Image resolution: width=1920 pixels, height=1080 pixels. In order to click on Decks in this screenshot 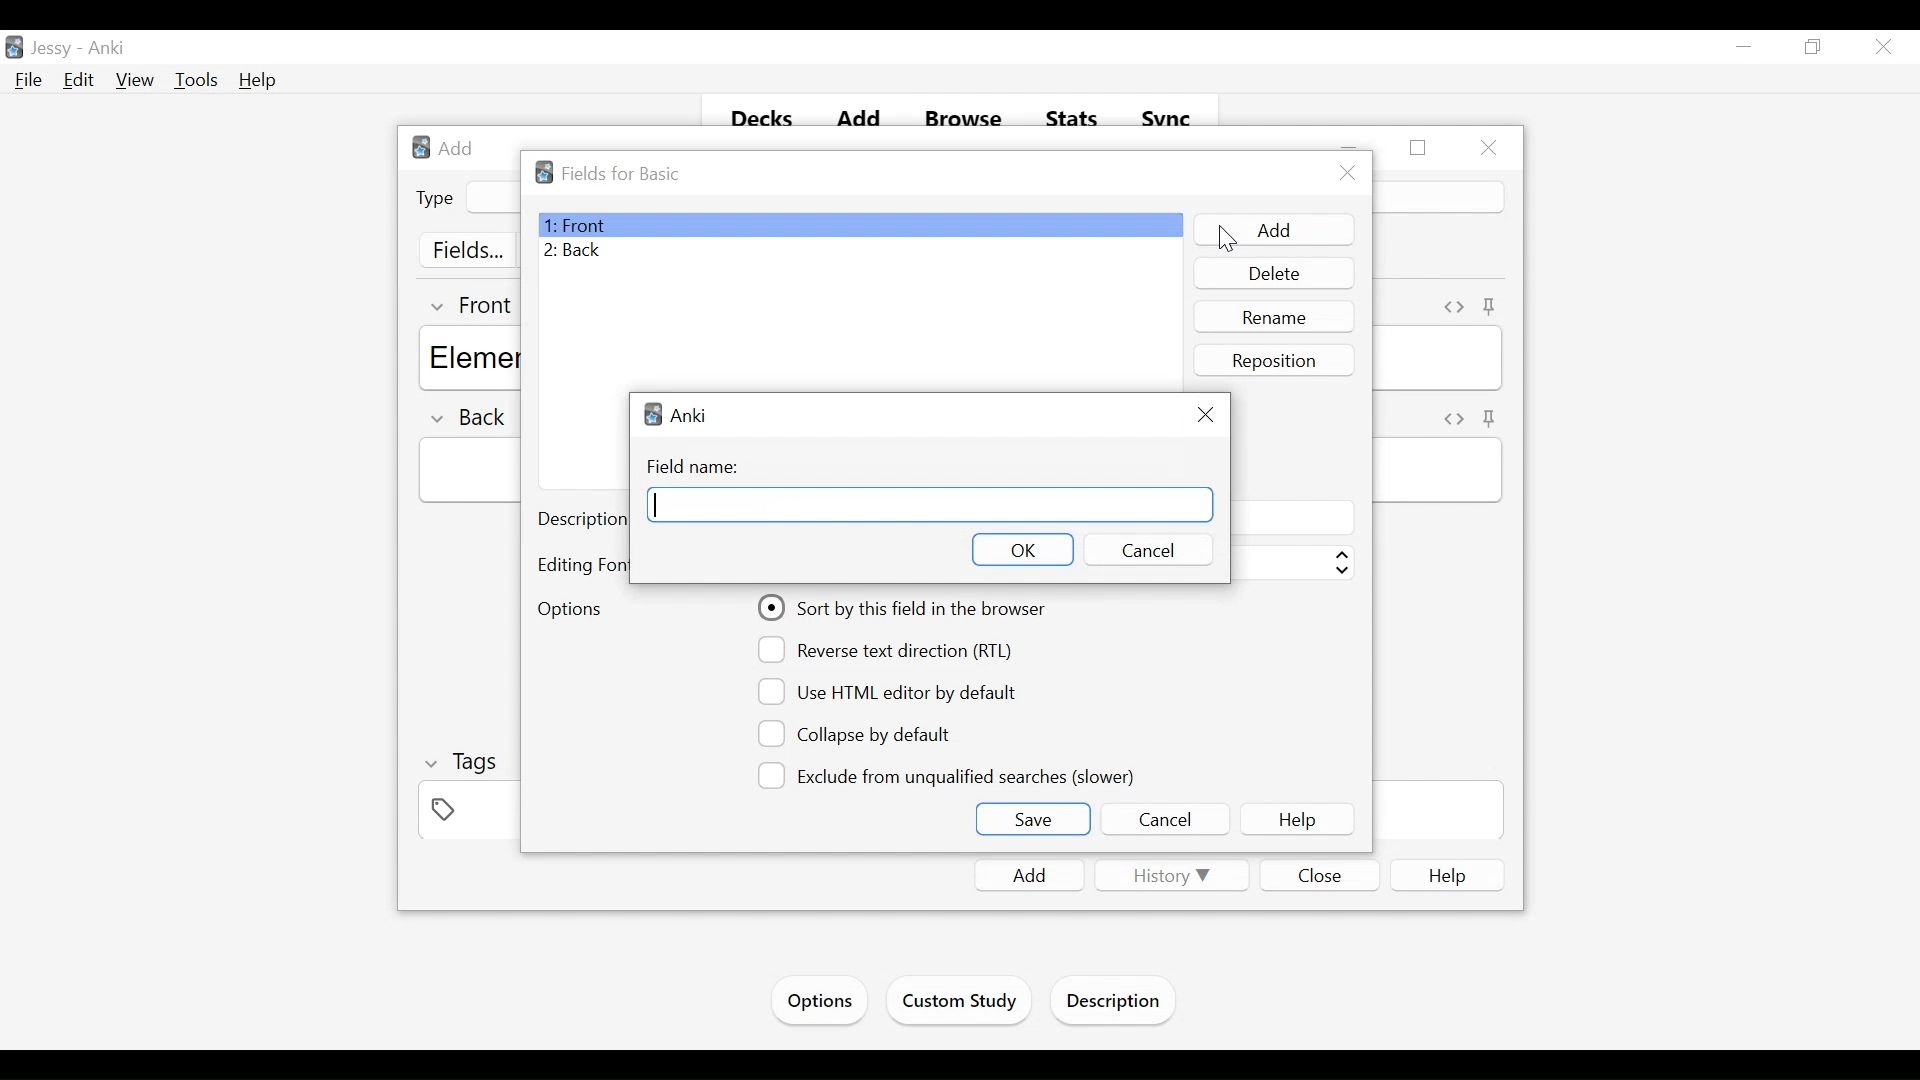, I will do `click(764, 120)`.